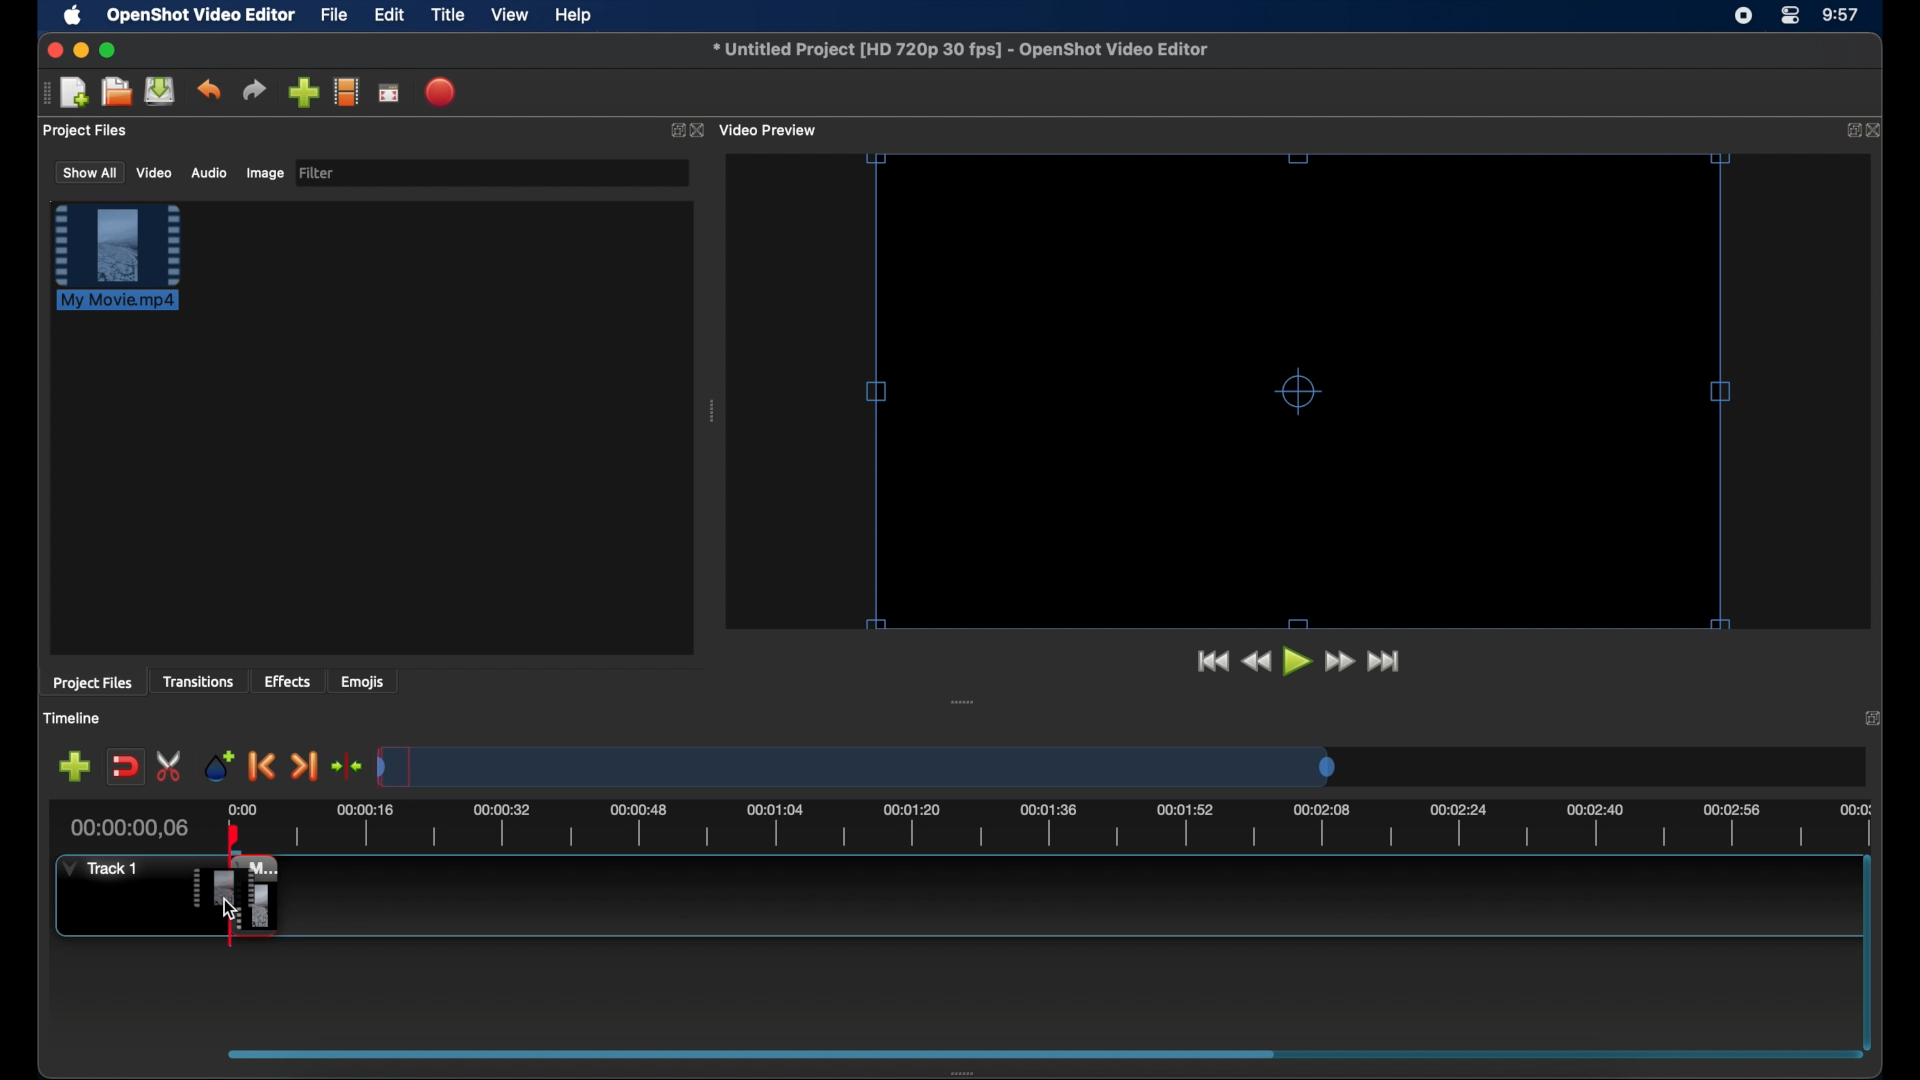  I want to click on previous marker, so click(262, 766).